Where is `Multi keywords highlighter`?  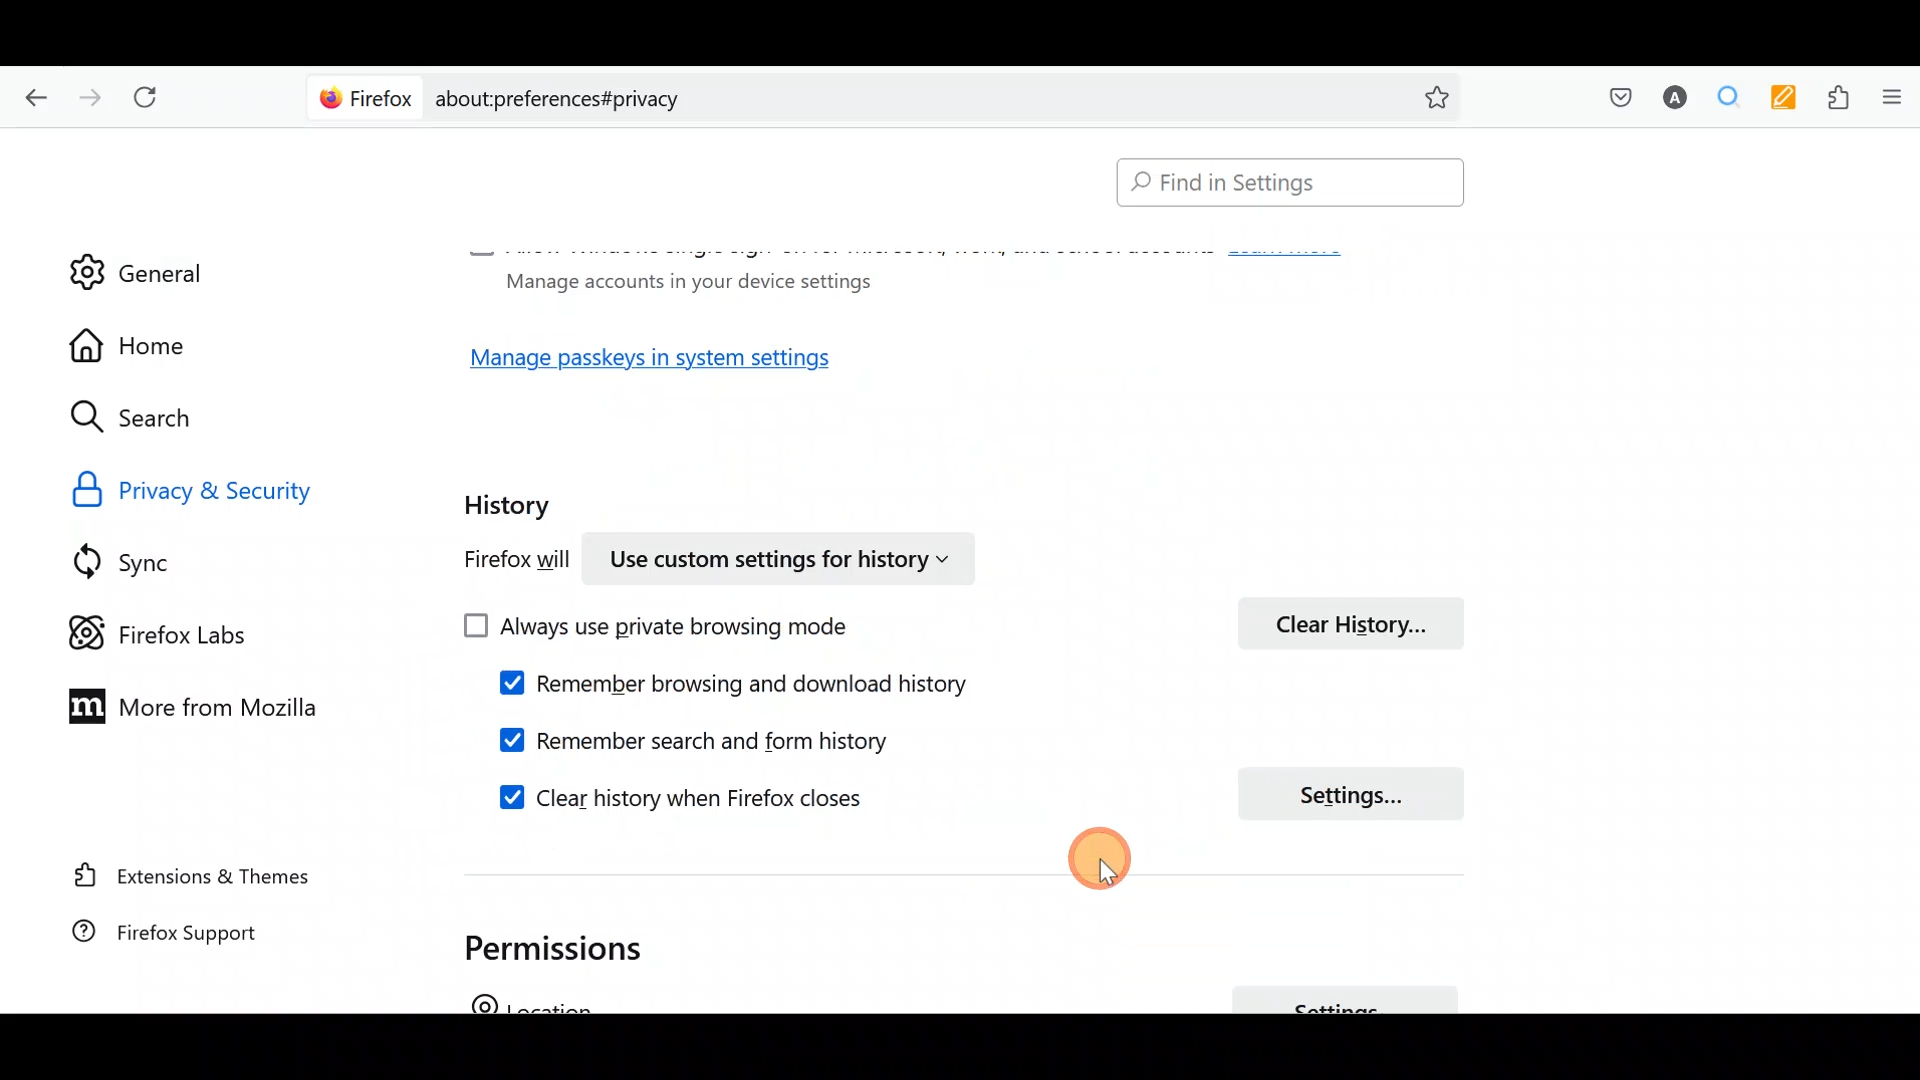
Multi keywords highlighter is located at coordinates (1778, 100).